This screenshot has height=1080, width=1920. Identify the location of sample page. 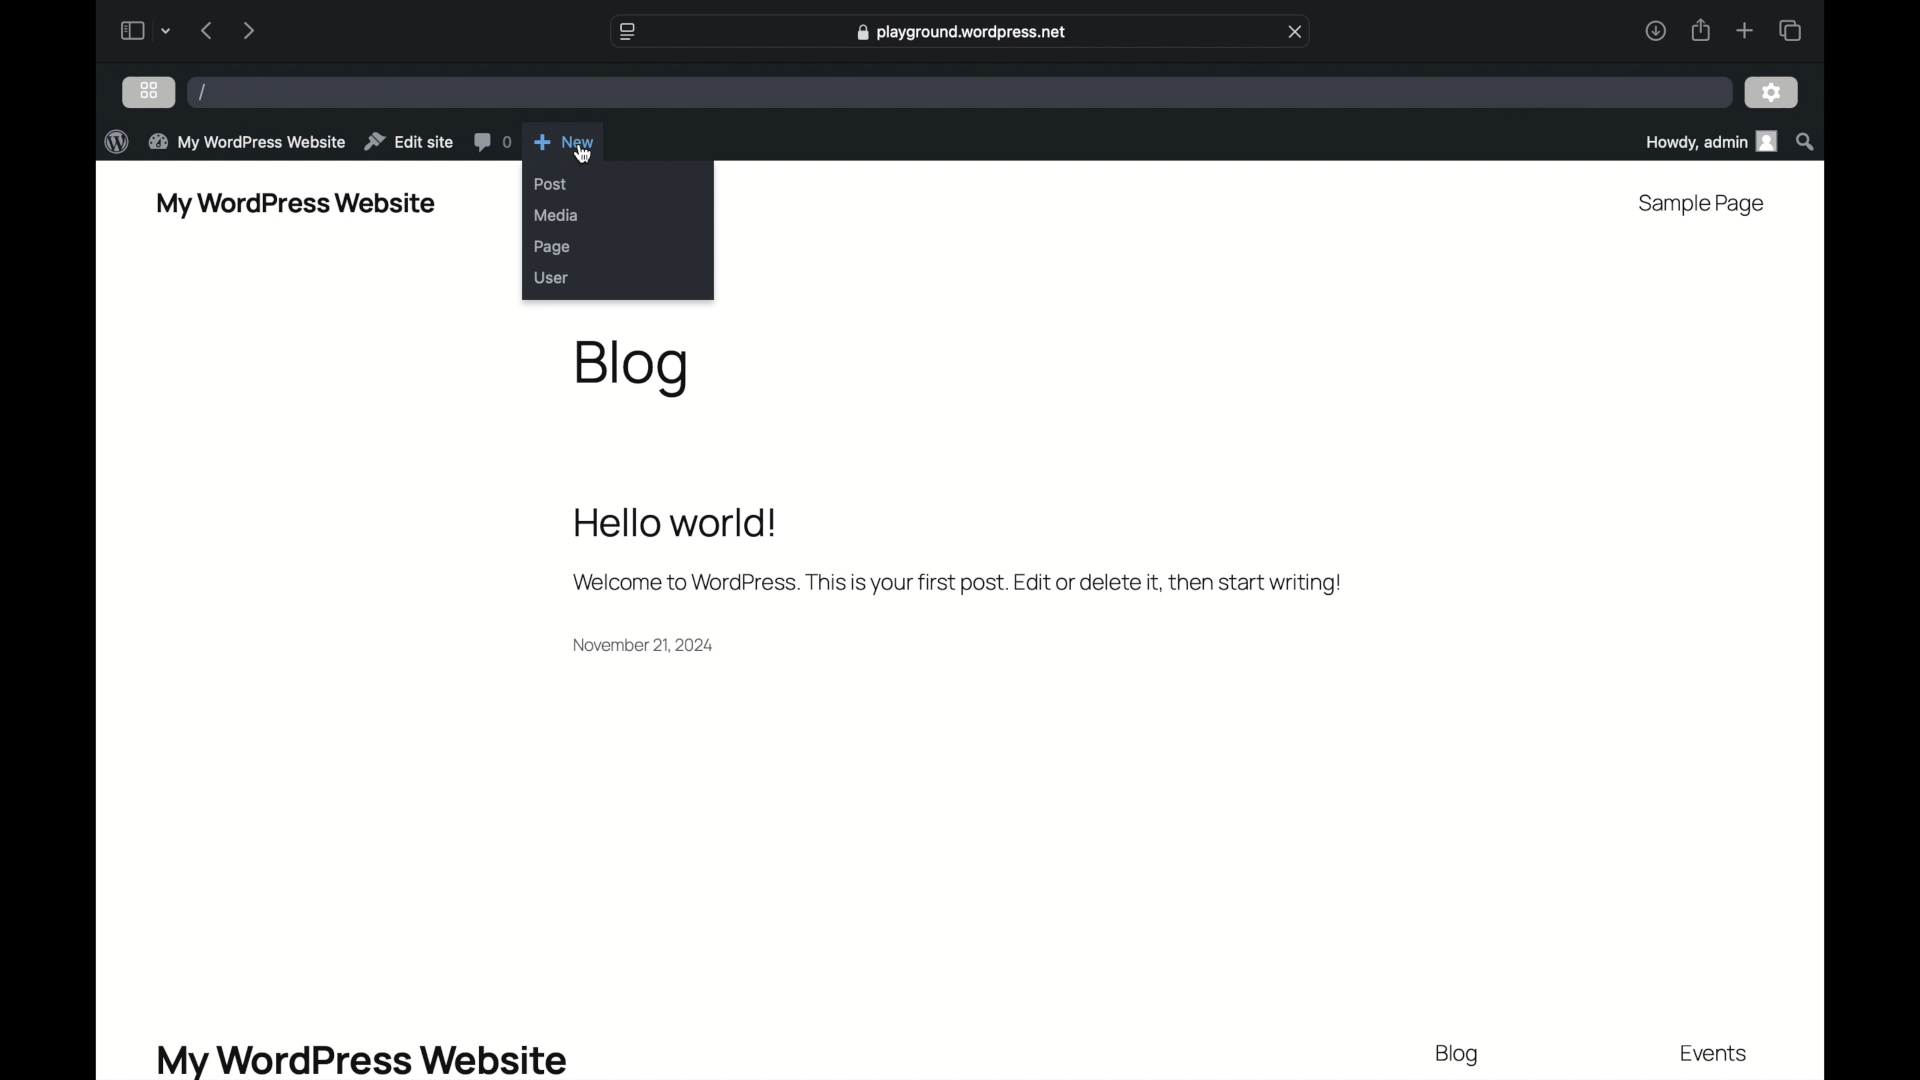
(1699, 205).